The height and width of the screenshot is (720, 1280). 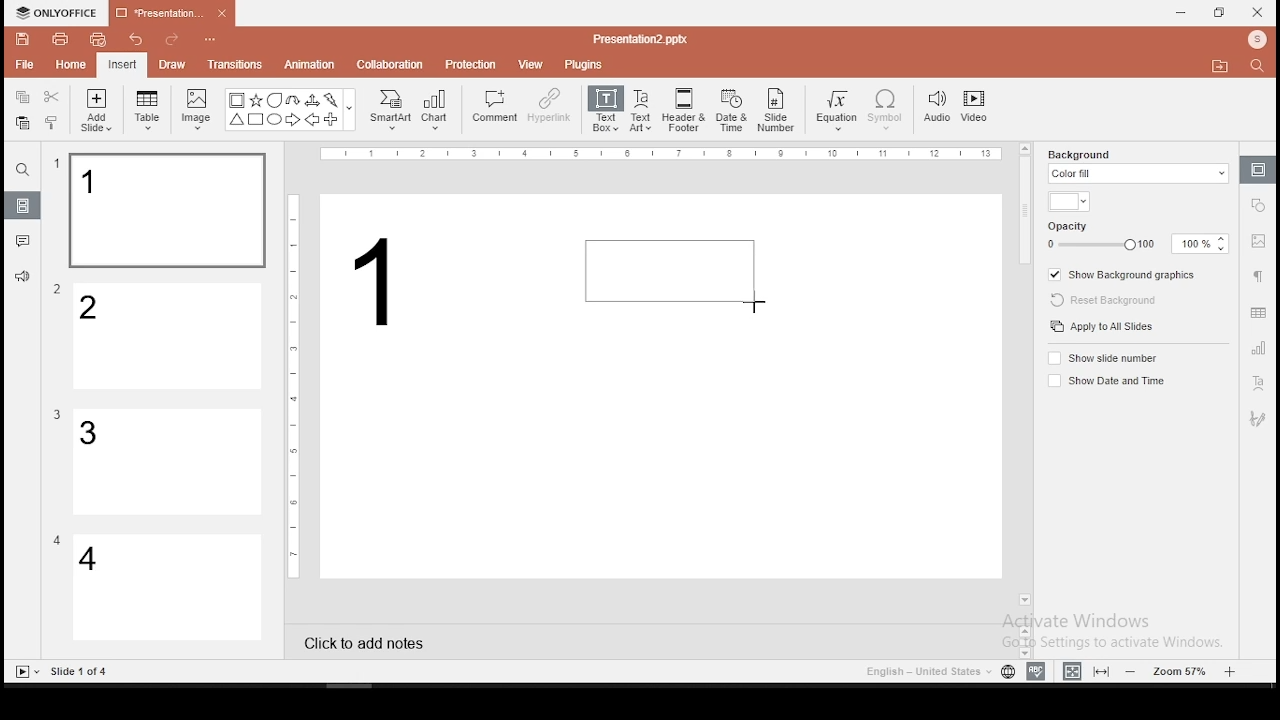 What do you see at coordinates (57, 540) in the screenshot?
I see `` at bounding box center [57, 540].